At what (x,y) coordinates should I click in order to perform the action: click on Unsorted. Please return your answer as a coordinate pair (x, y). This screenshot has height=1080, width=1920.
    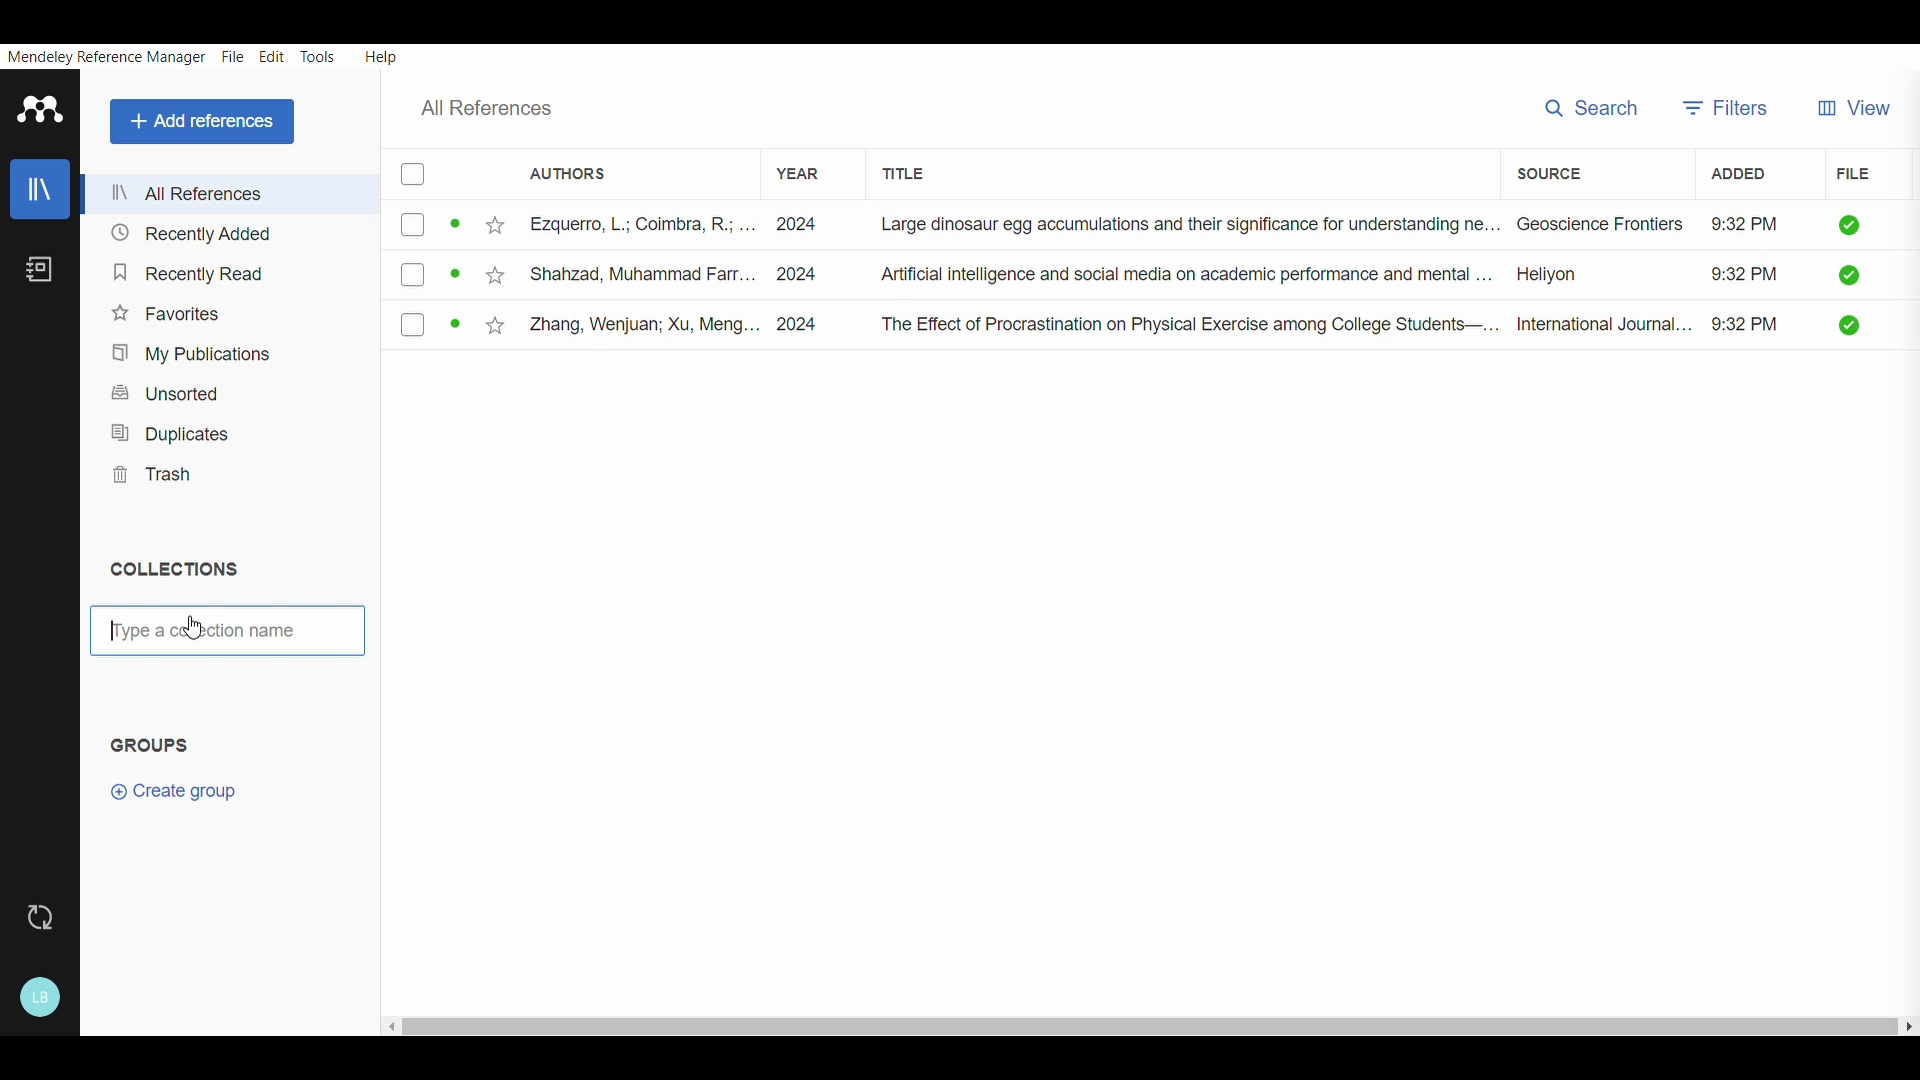
    Looking at the image, I should click on (174, 393).